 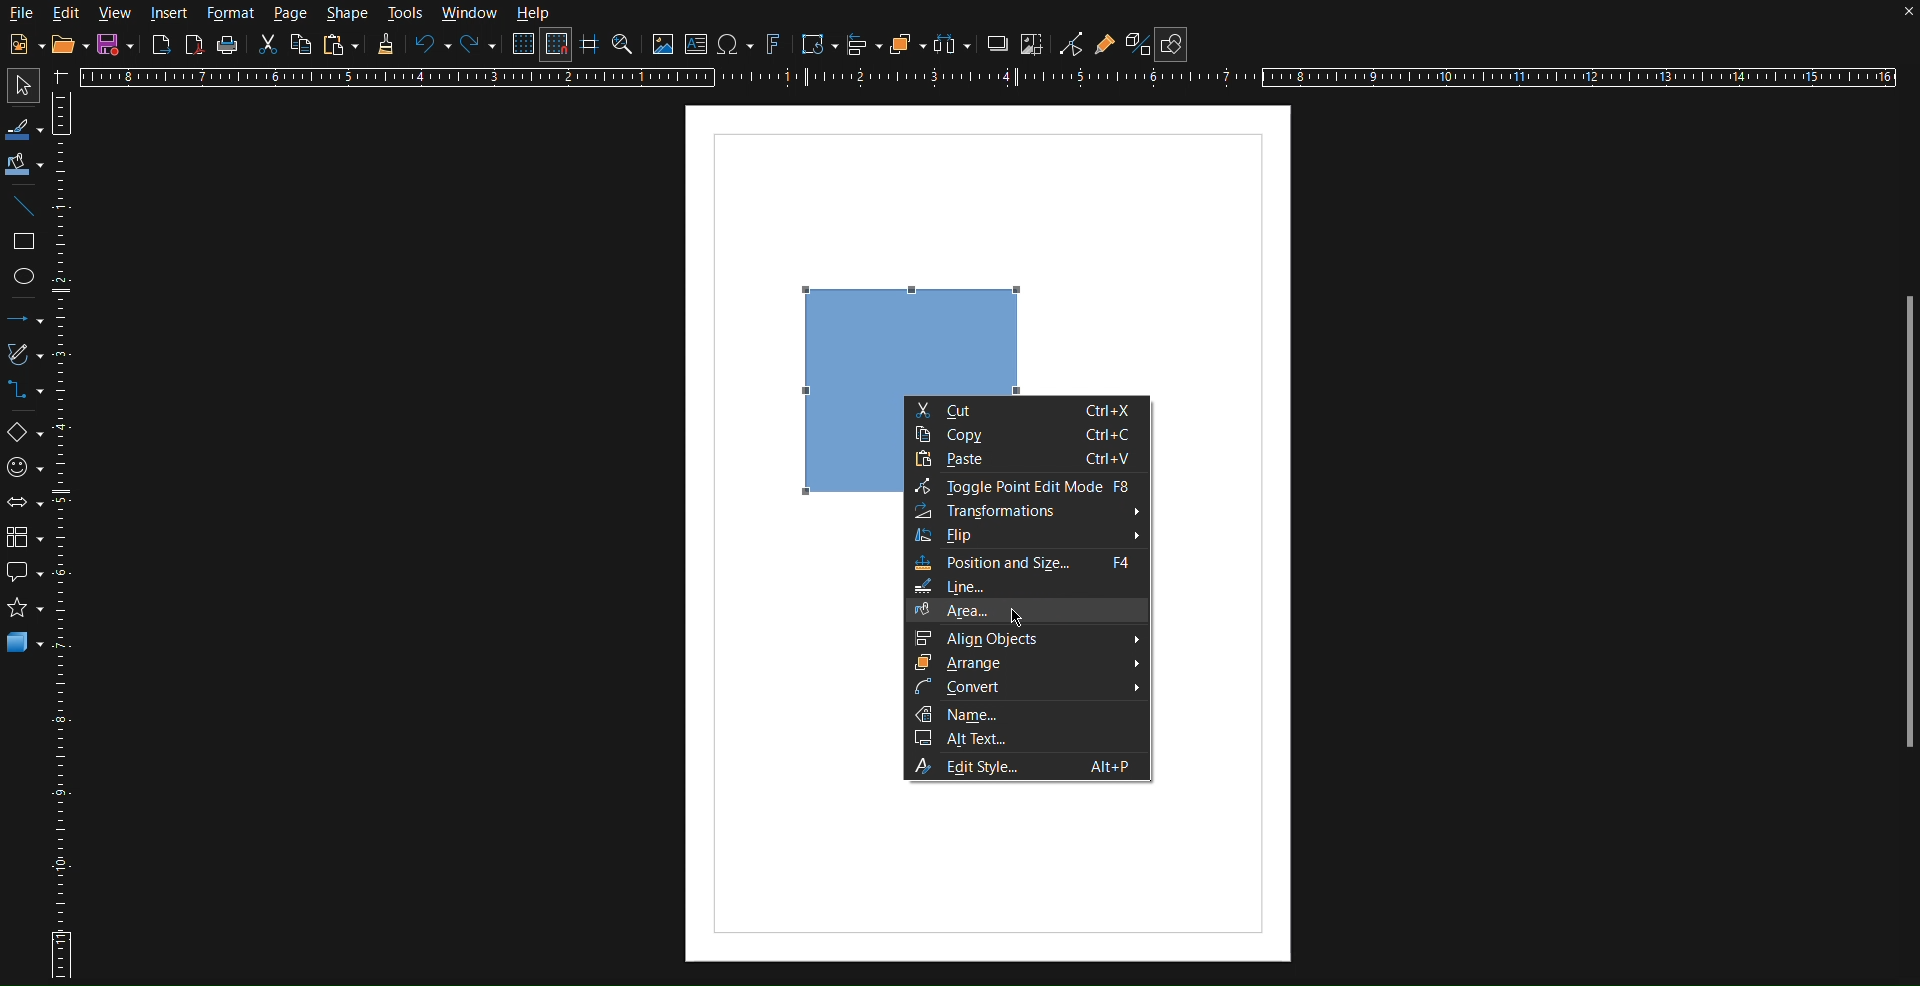 I want to click on Copy, so click(x=301, y=47).